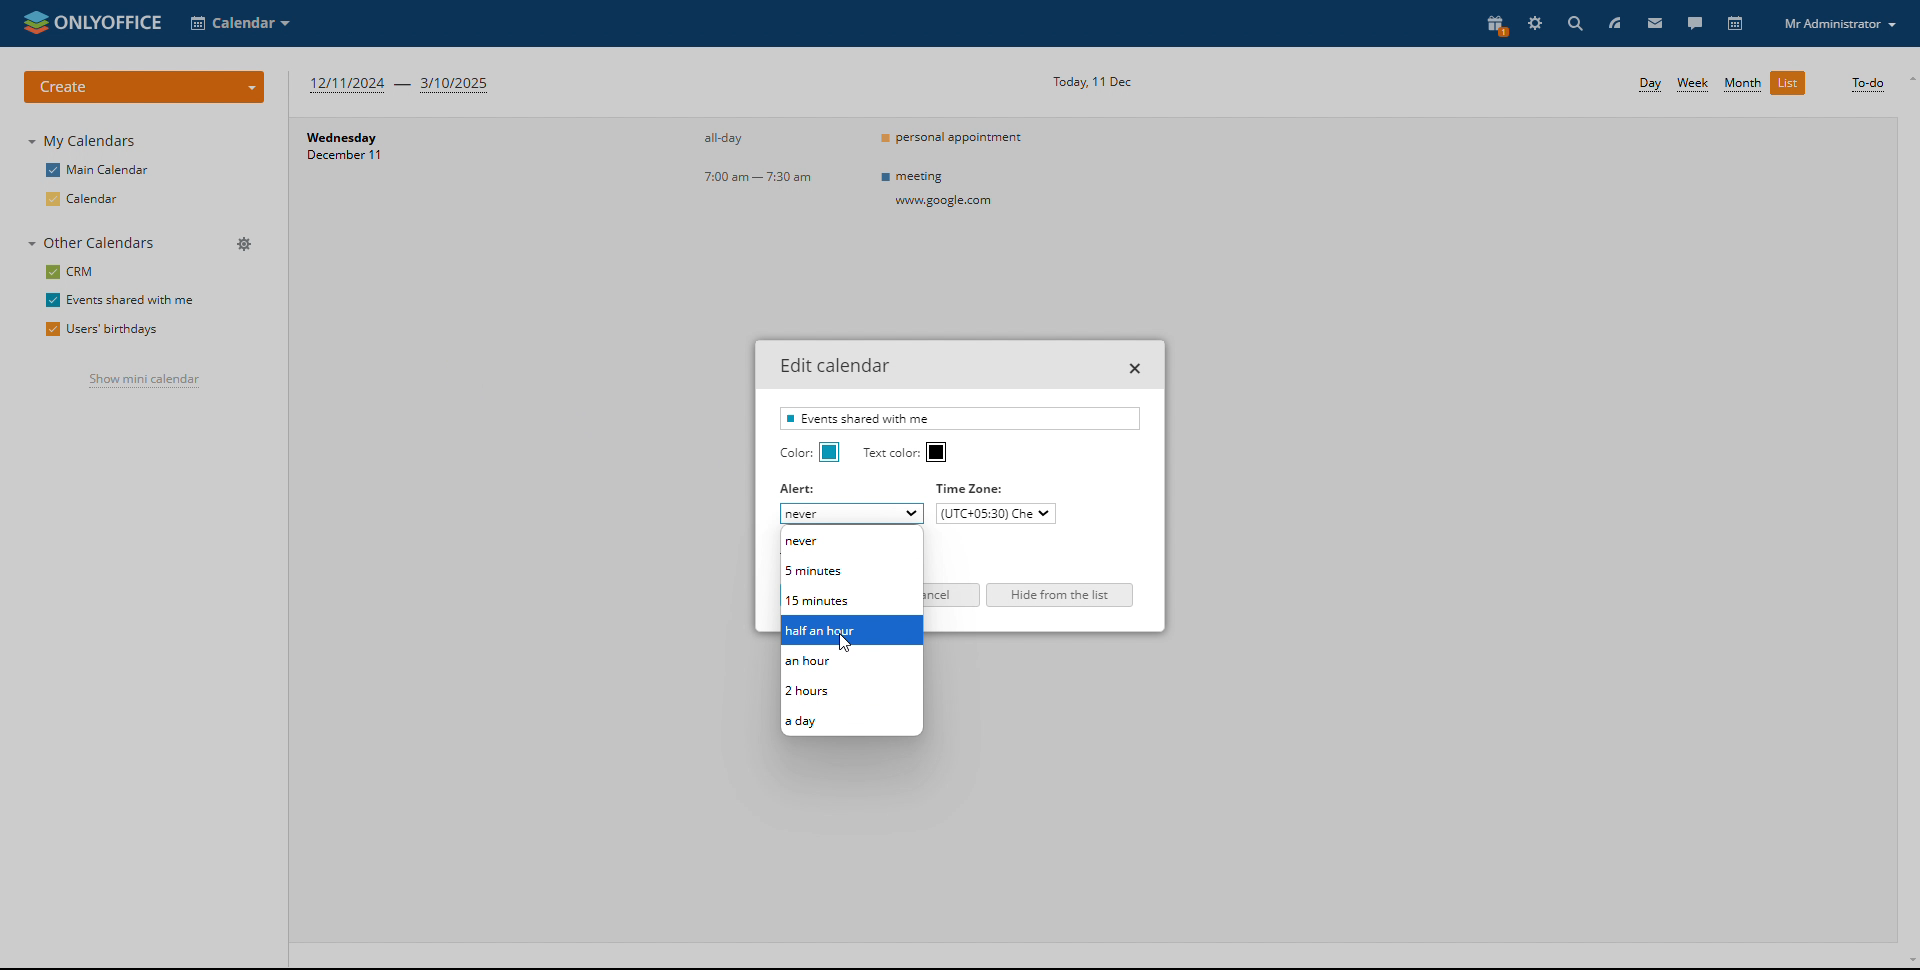  What do you see at coordinates (976, 488) in the screenshot?
I see `timezone` at bounding box center [976, 488].